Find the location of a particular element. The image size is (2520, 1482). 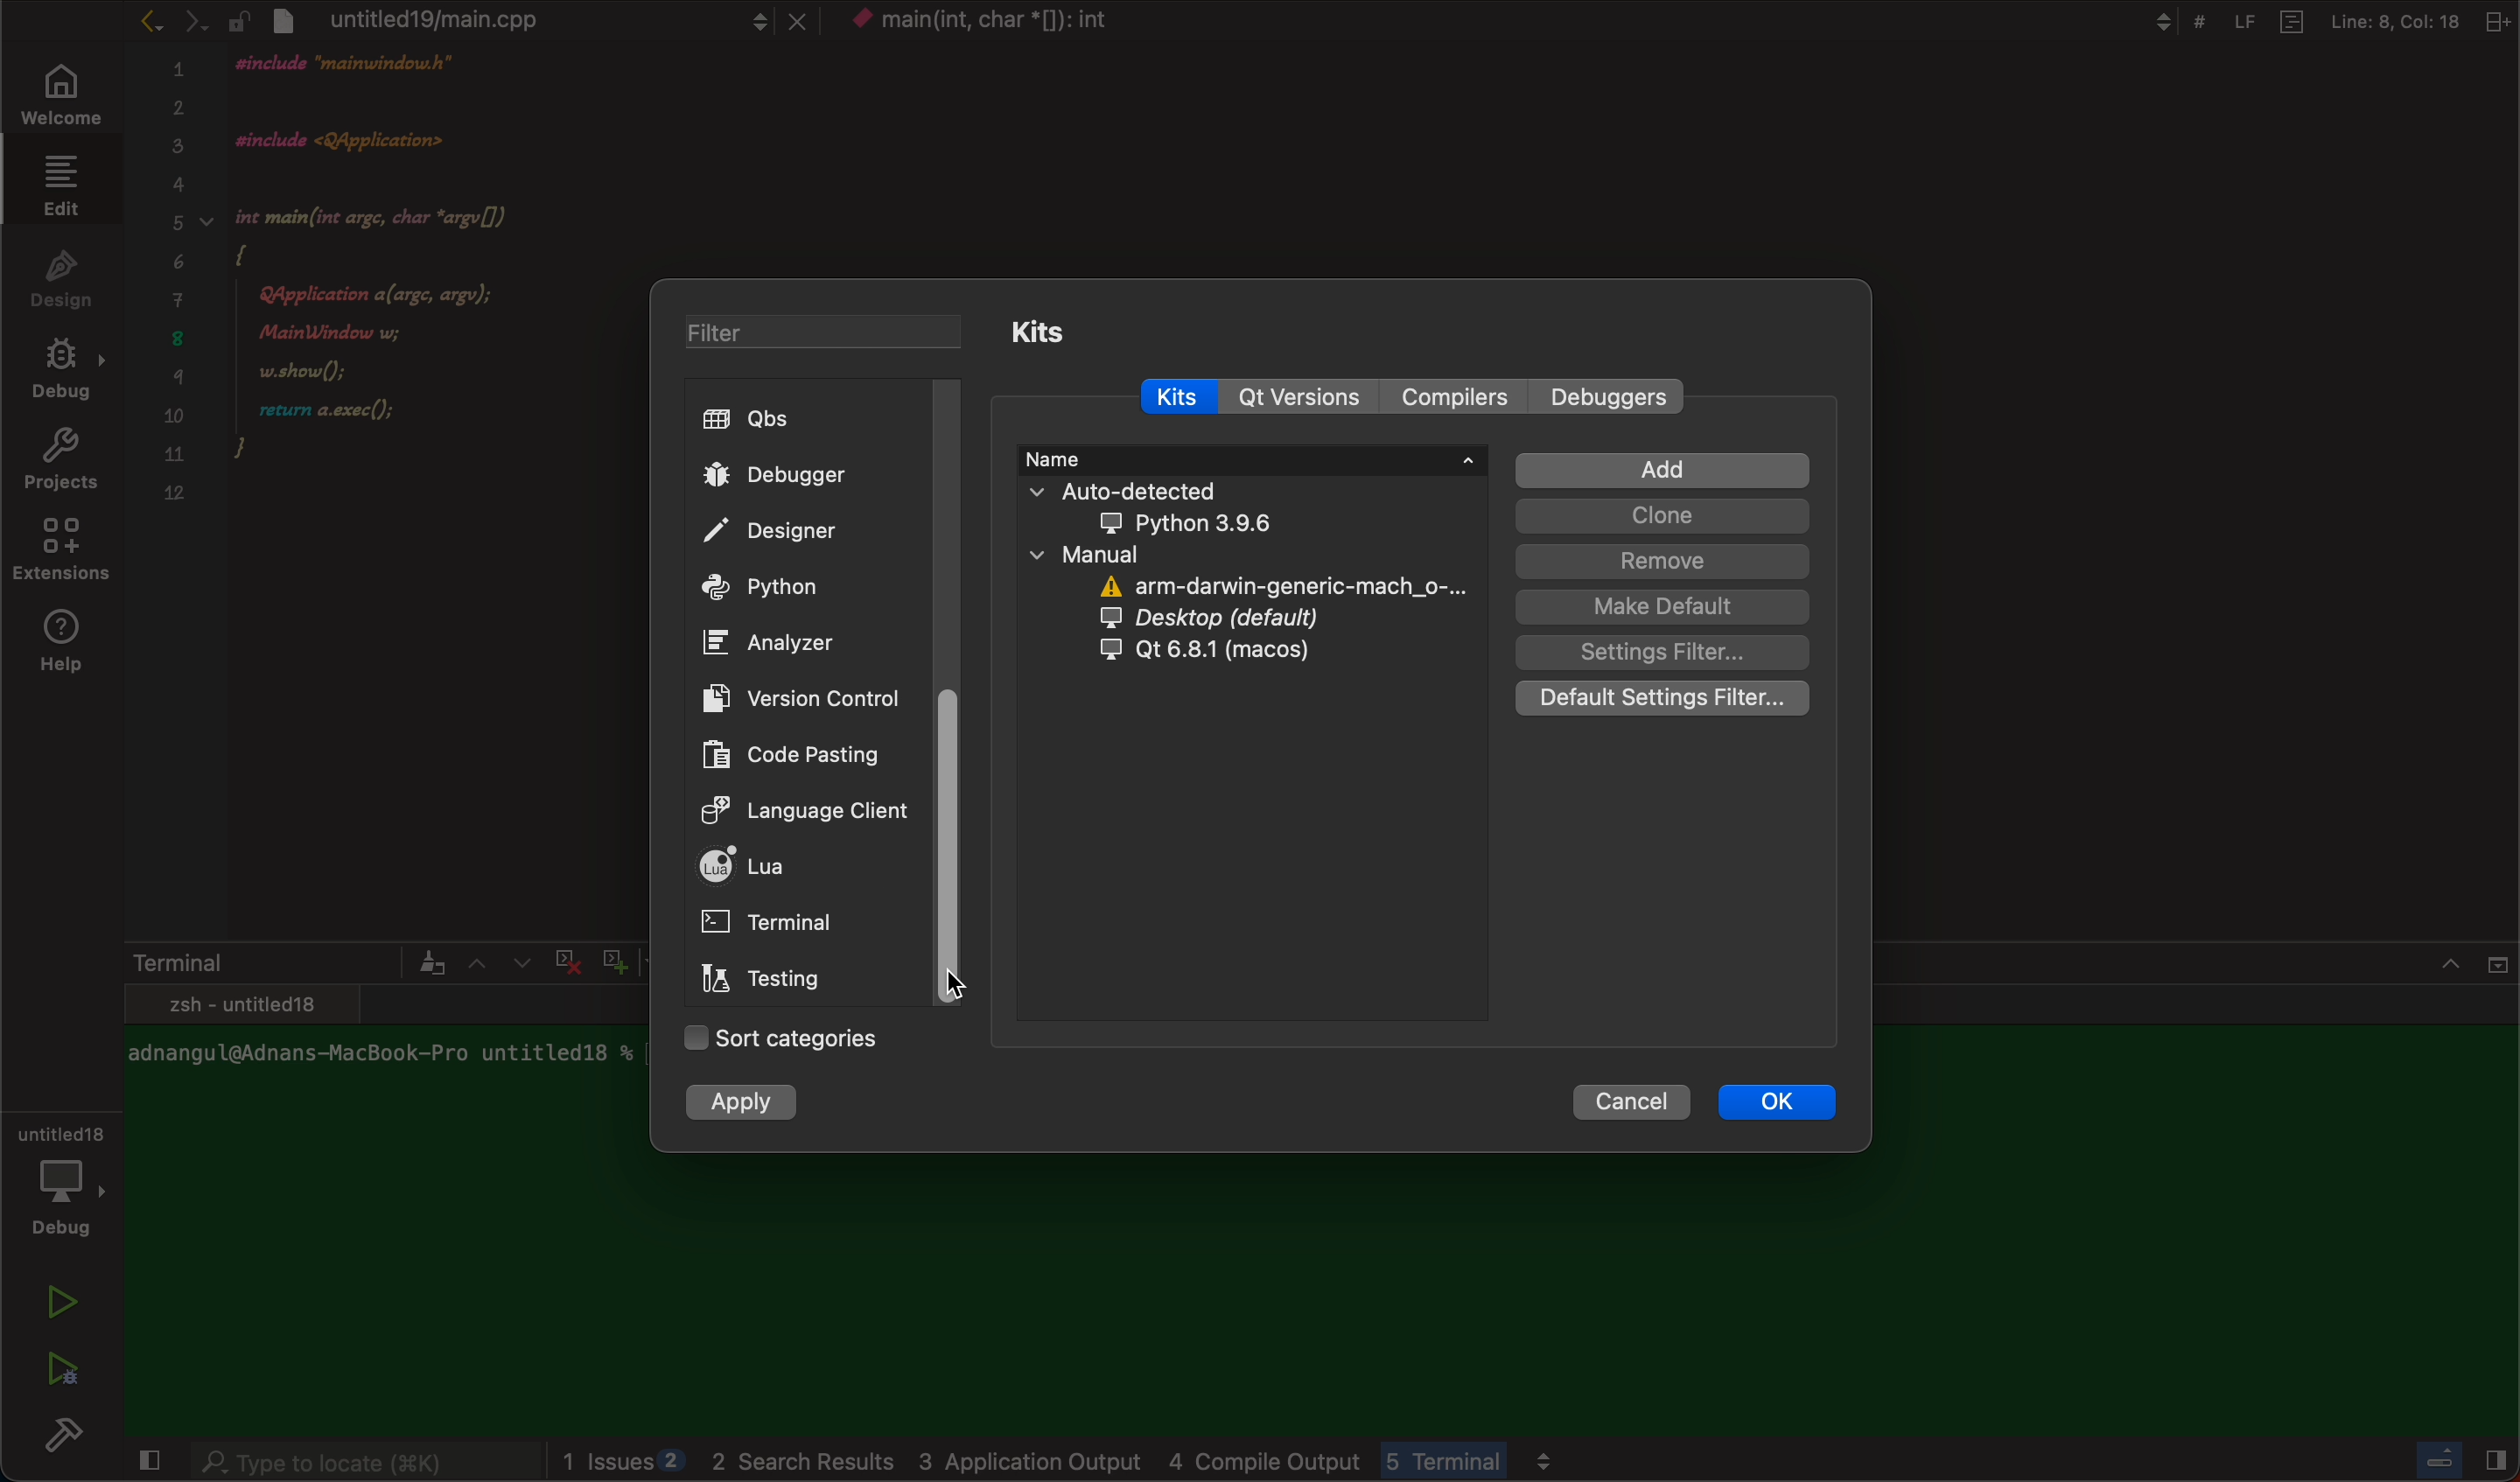

Scroller  is located at coordinates (966, 850).